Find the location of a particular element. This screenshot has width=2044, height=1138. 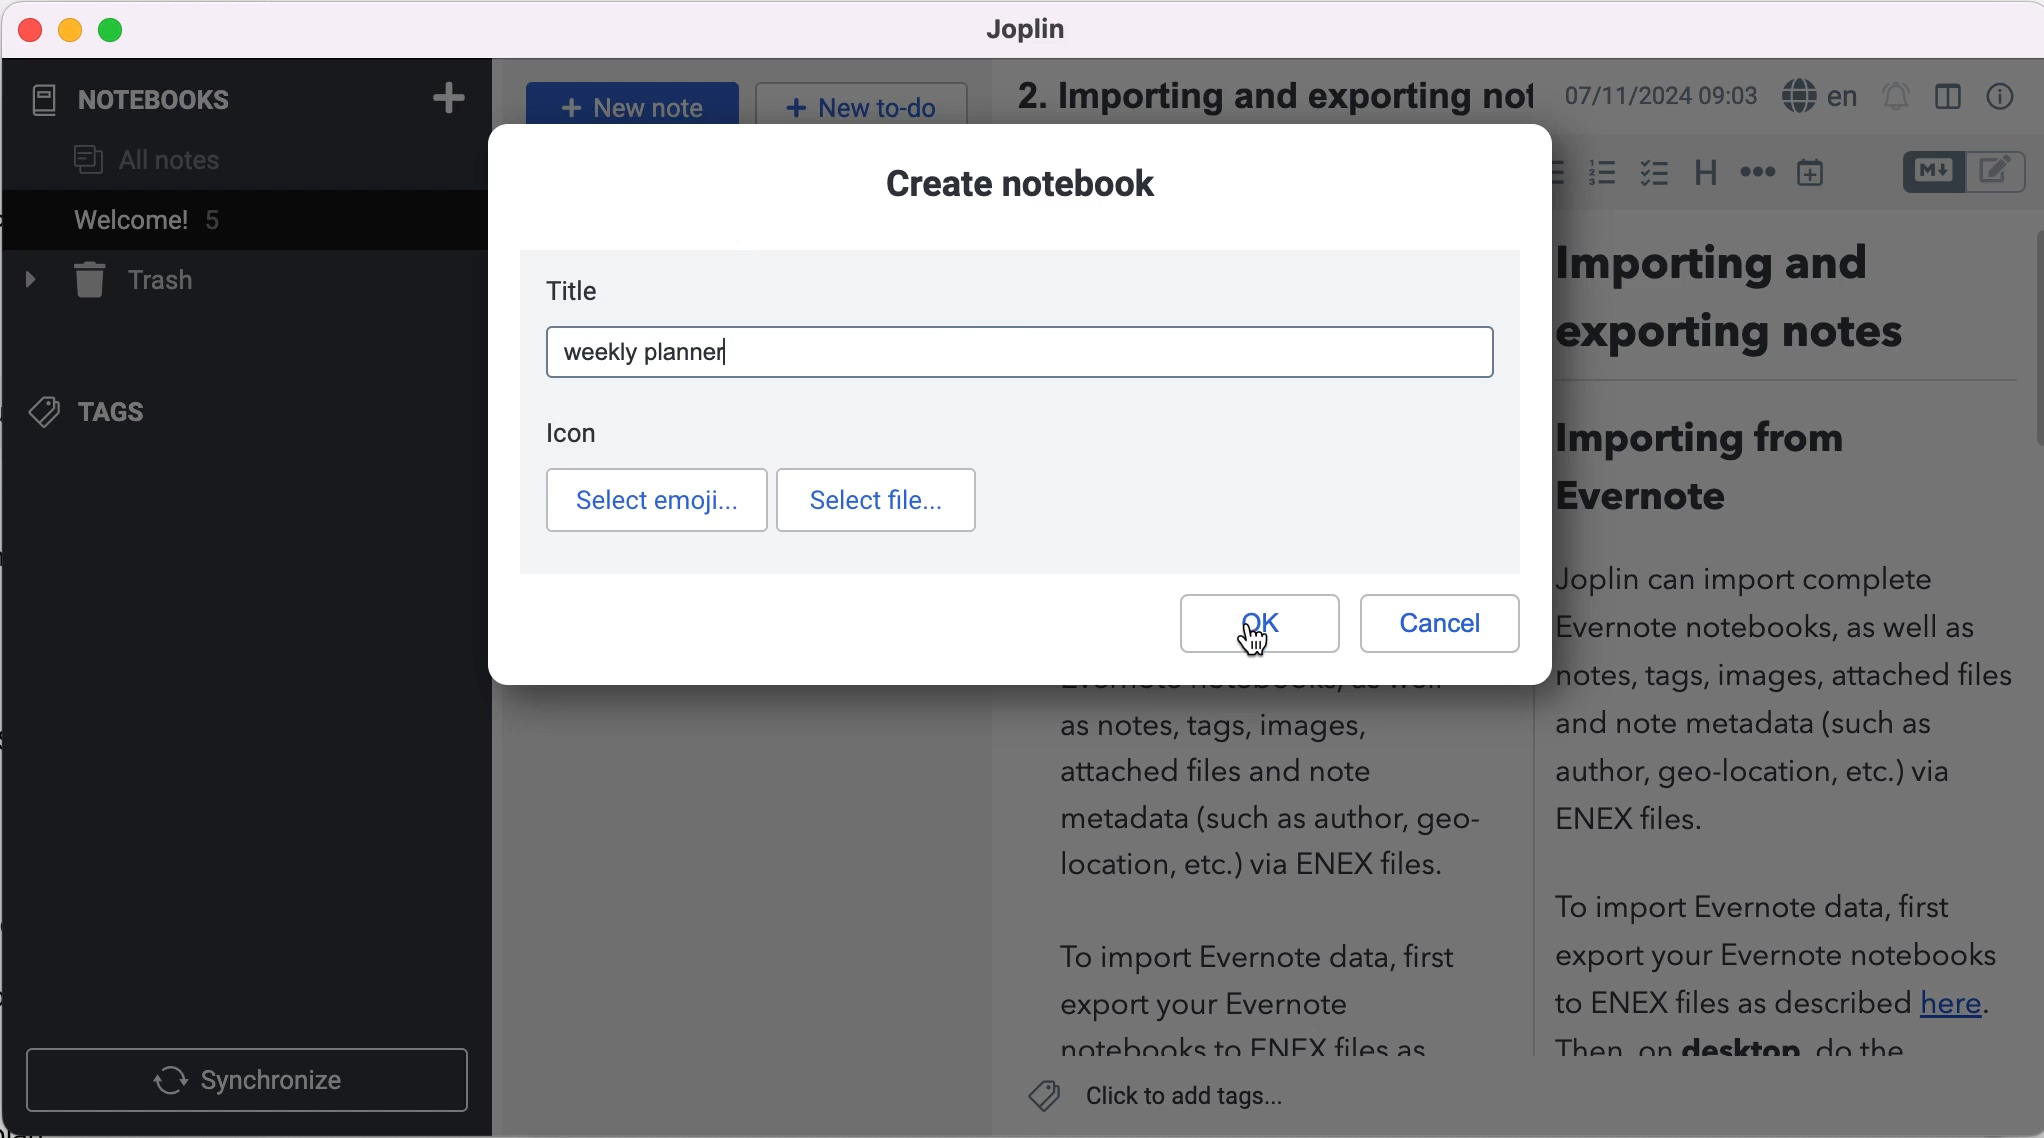

notebooks is located at coordinates (148, 100).